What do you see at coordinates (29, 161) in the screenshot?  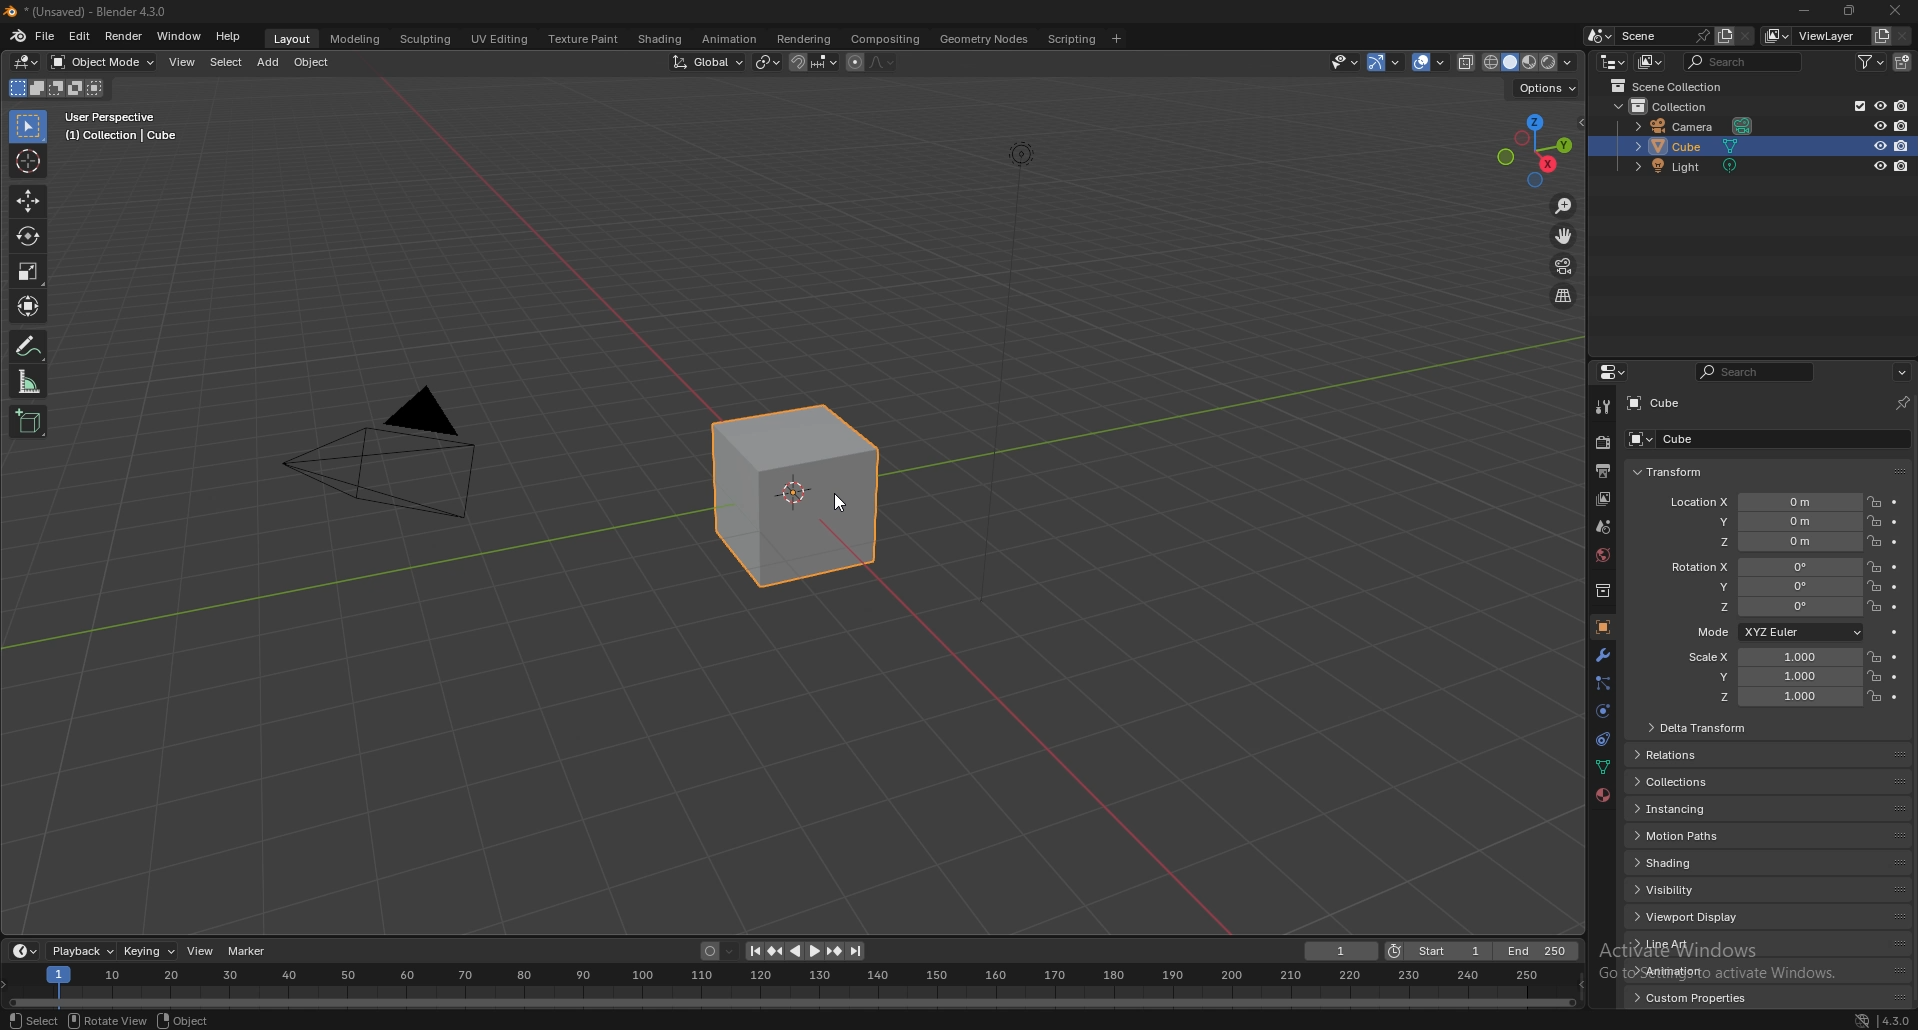 I see `cursor` at bounding box center [29, 161].